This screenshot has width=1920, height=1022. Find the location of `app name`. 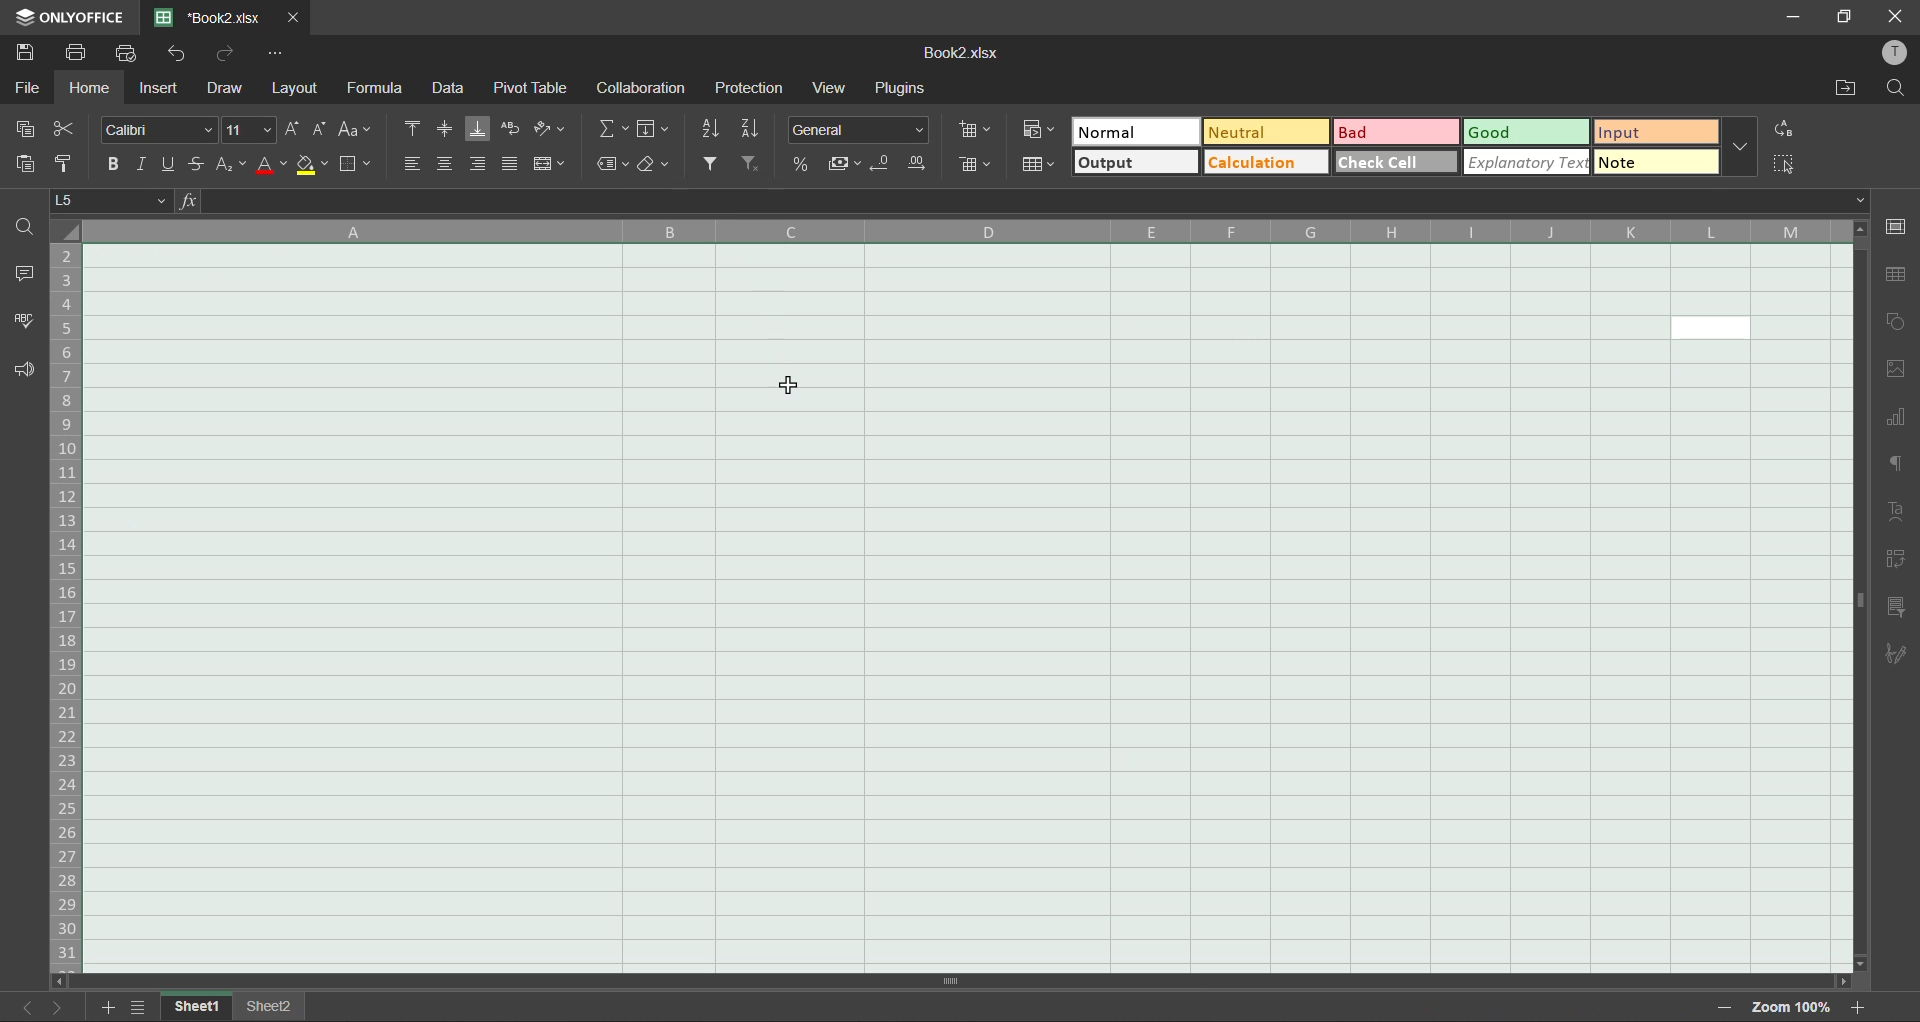

app name is located at coordinates (70, 14).